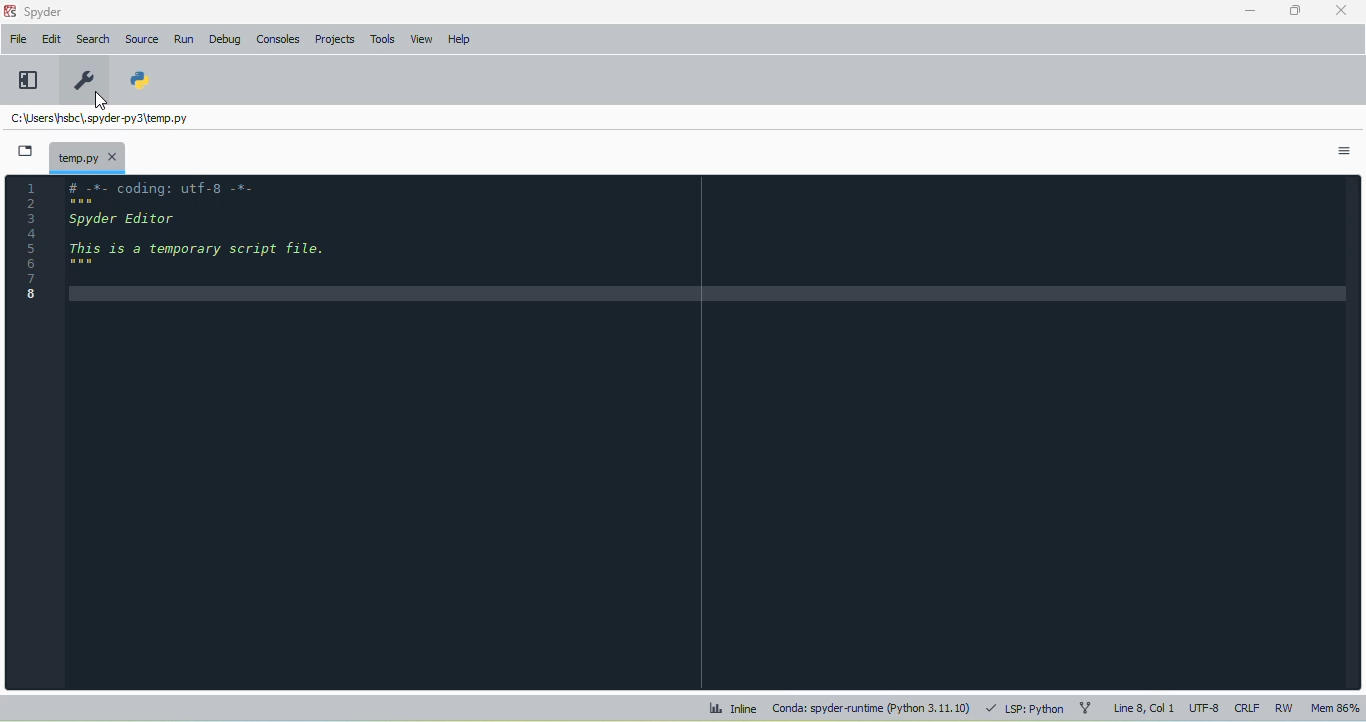 The width and height of the screenshot is (1366, 722). I want to click on inline, so click(733, 708).